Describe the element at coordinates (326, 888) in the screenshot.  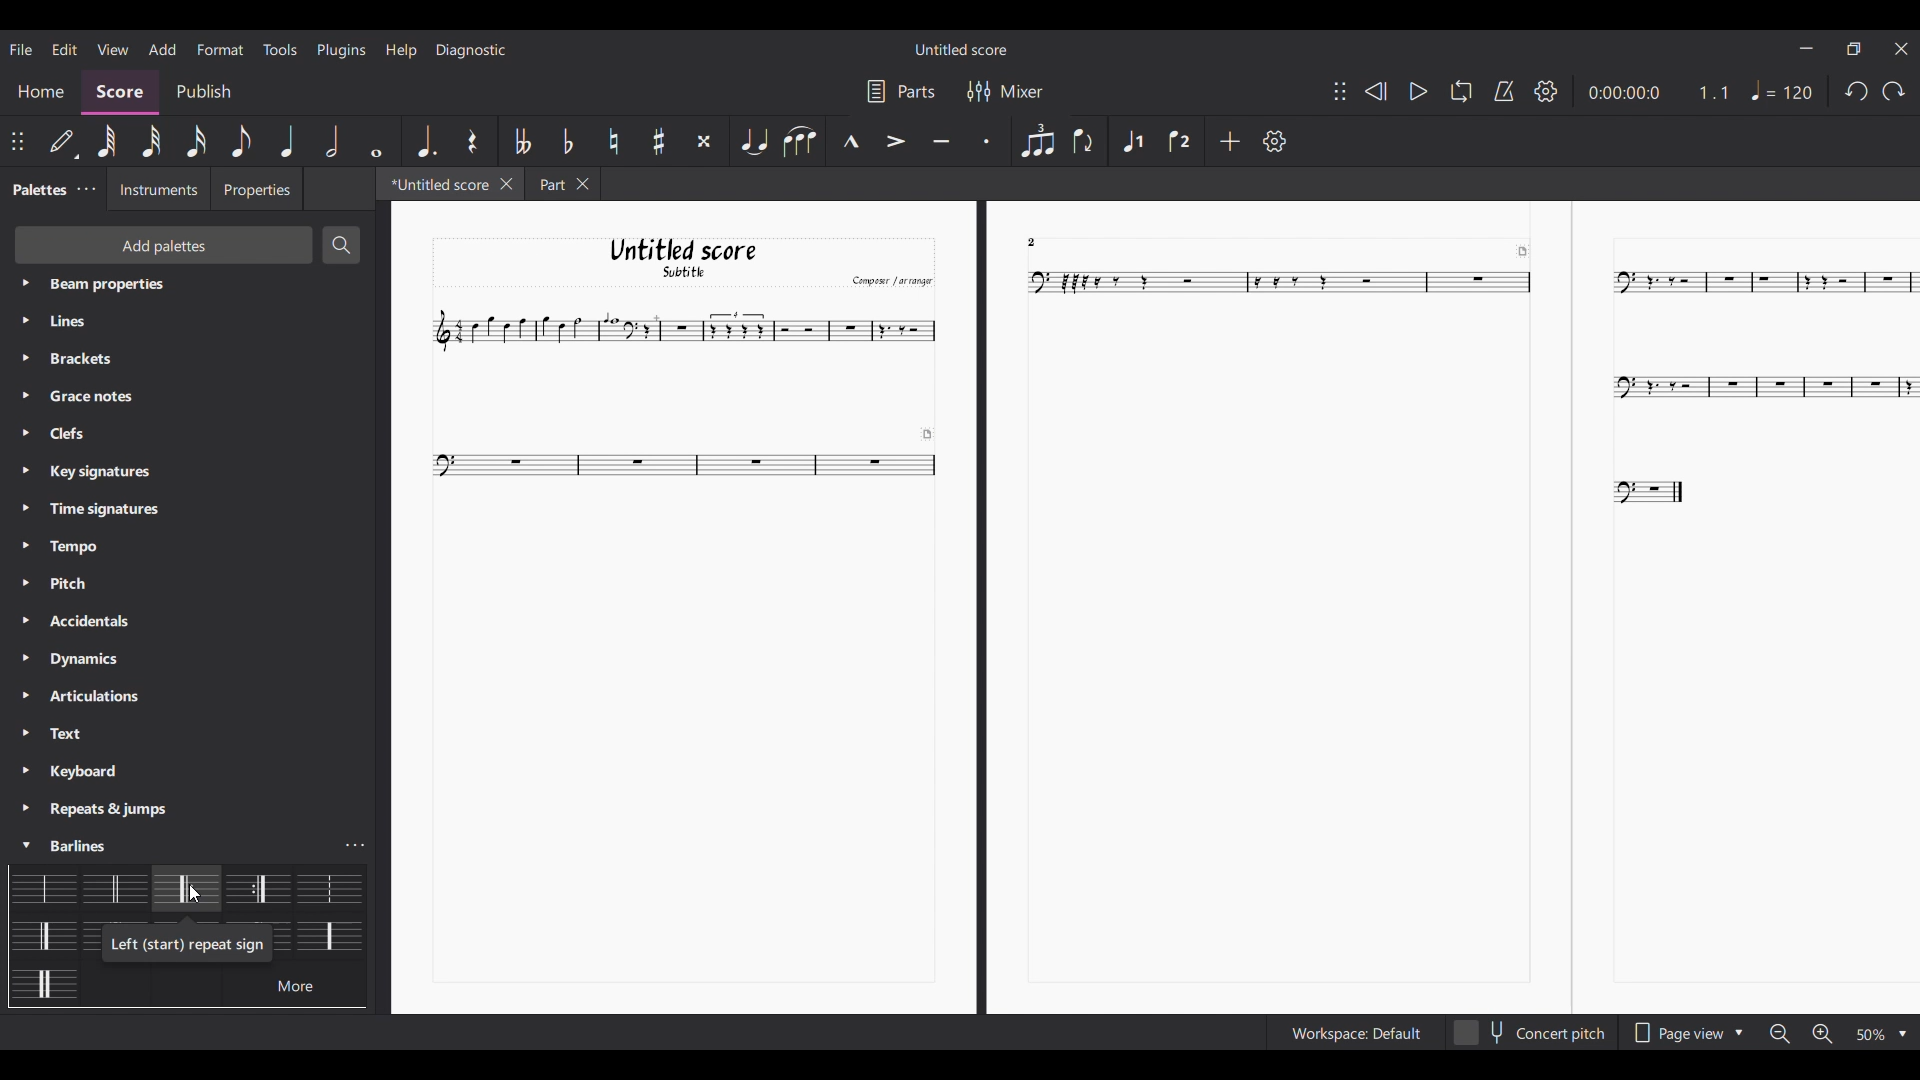
I see `Barline options` at that location.